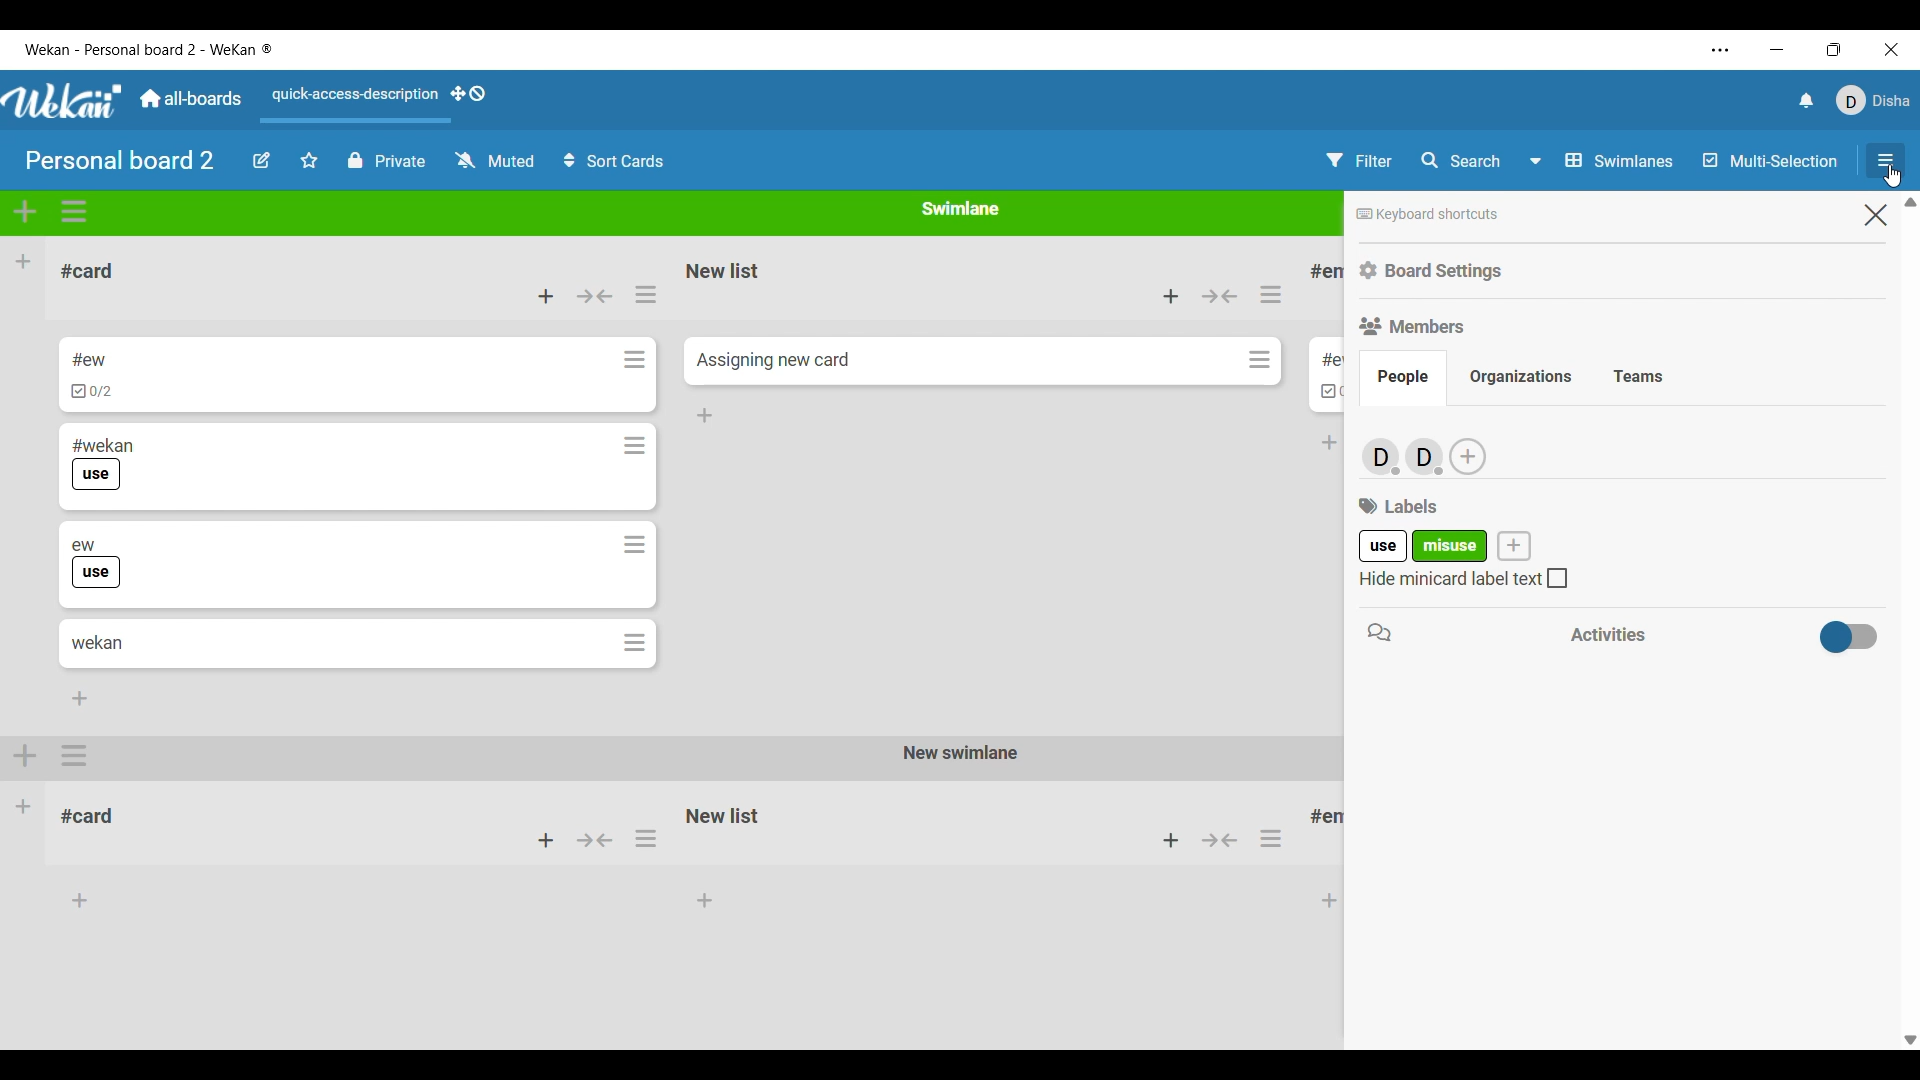 This screenshot has height=1080, width=1920. What do you see at coordinates (1911, 1040) in the screenshot?
I see `Quick slide to bottom` at bounding box center [1911, 1040].